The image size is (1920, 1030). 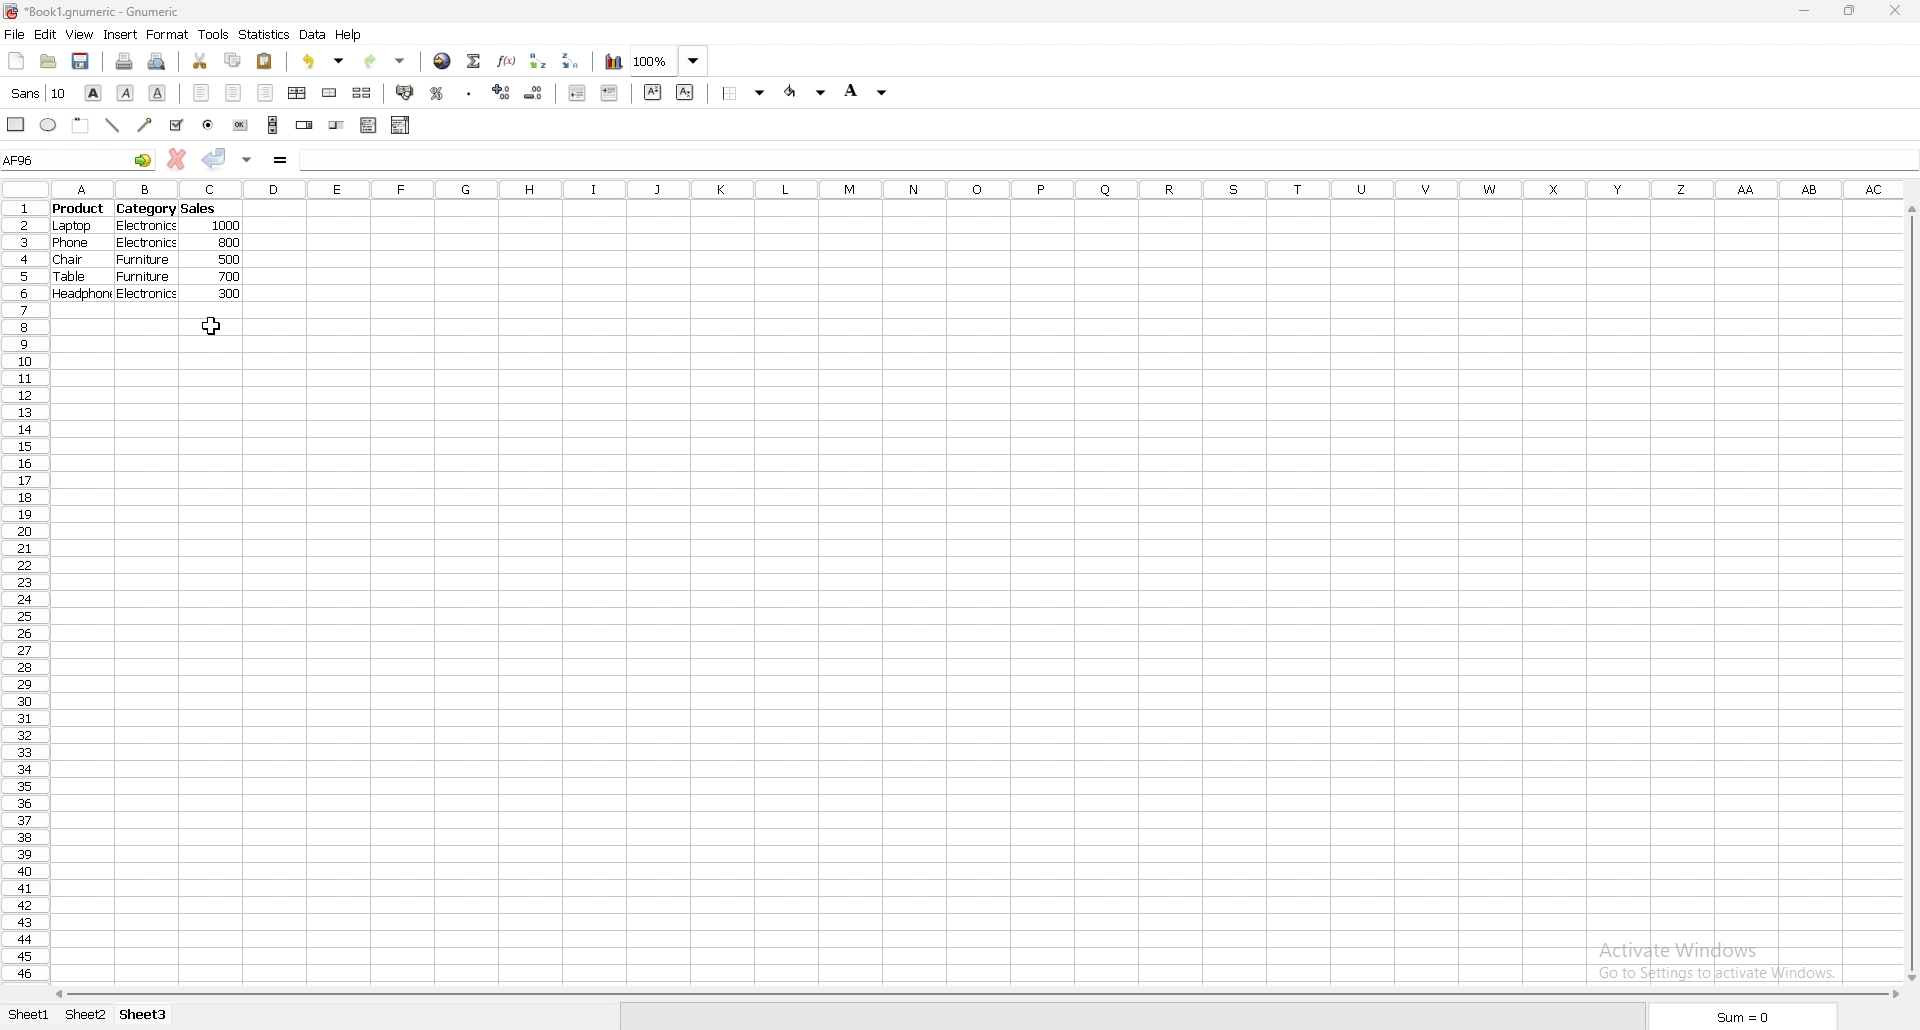 What do you see at coordinates (1912, 590) in the screenshot?
I see `scroll bar` at bounding box center [1912, 590].